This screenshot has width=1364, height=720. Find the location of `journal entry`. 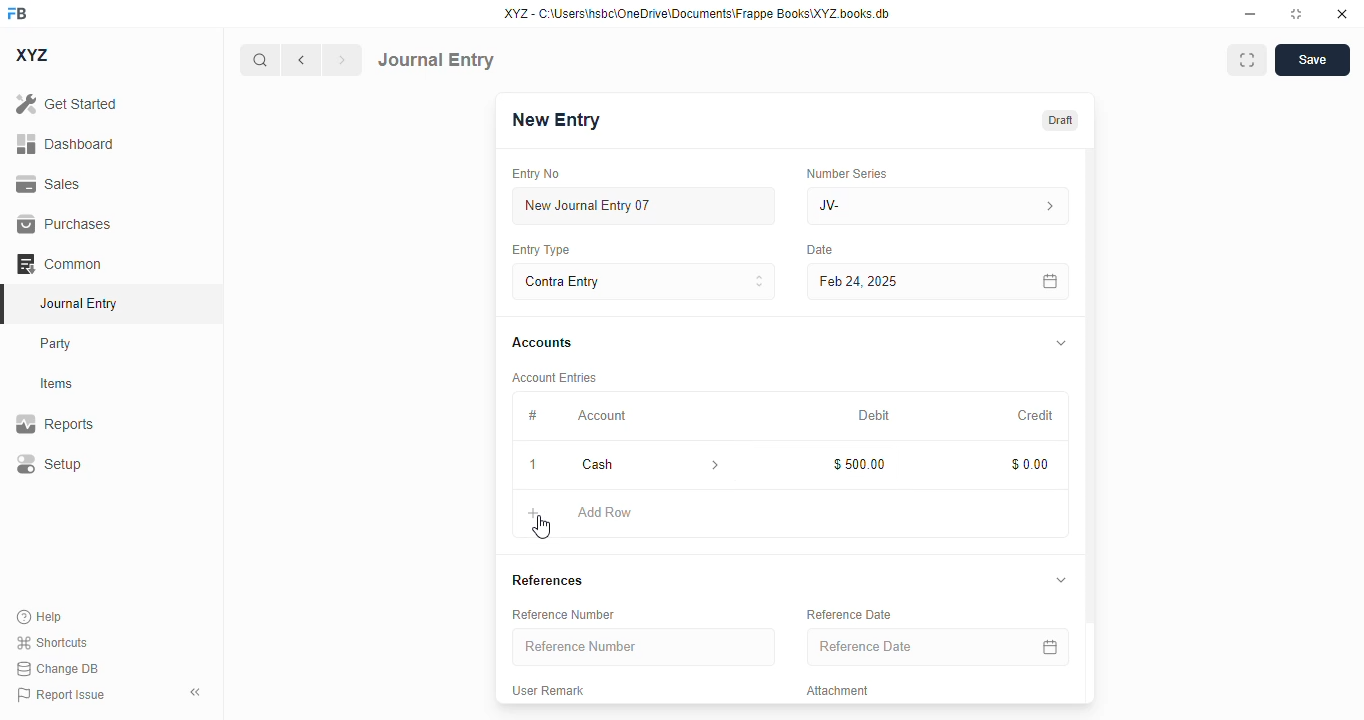

journal entry is located at coordinates (436, 60).